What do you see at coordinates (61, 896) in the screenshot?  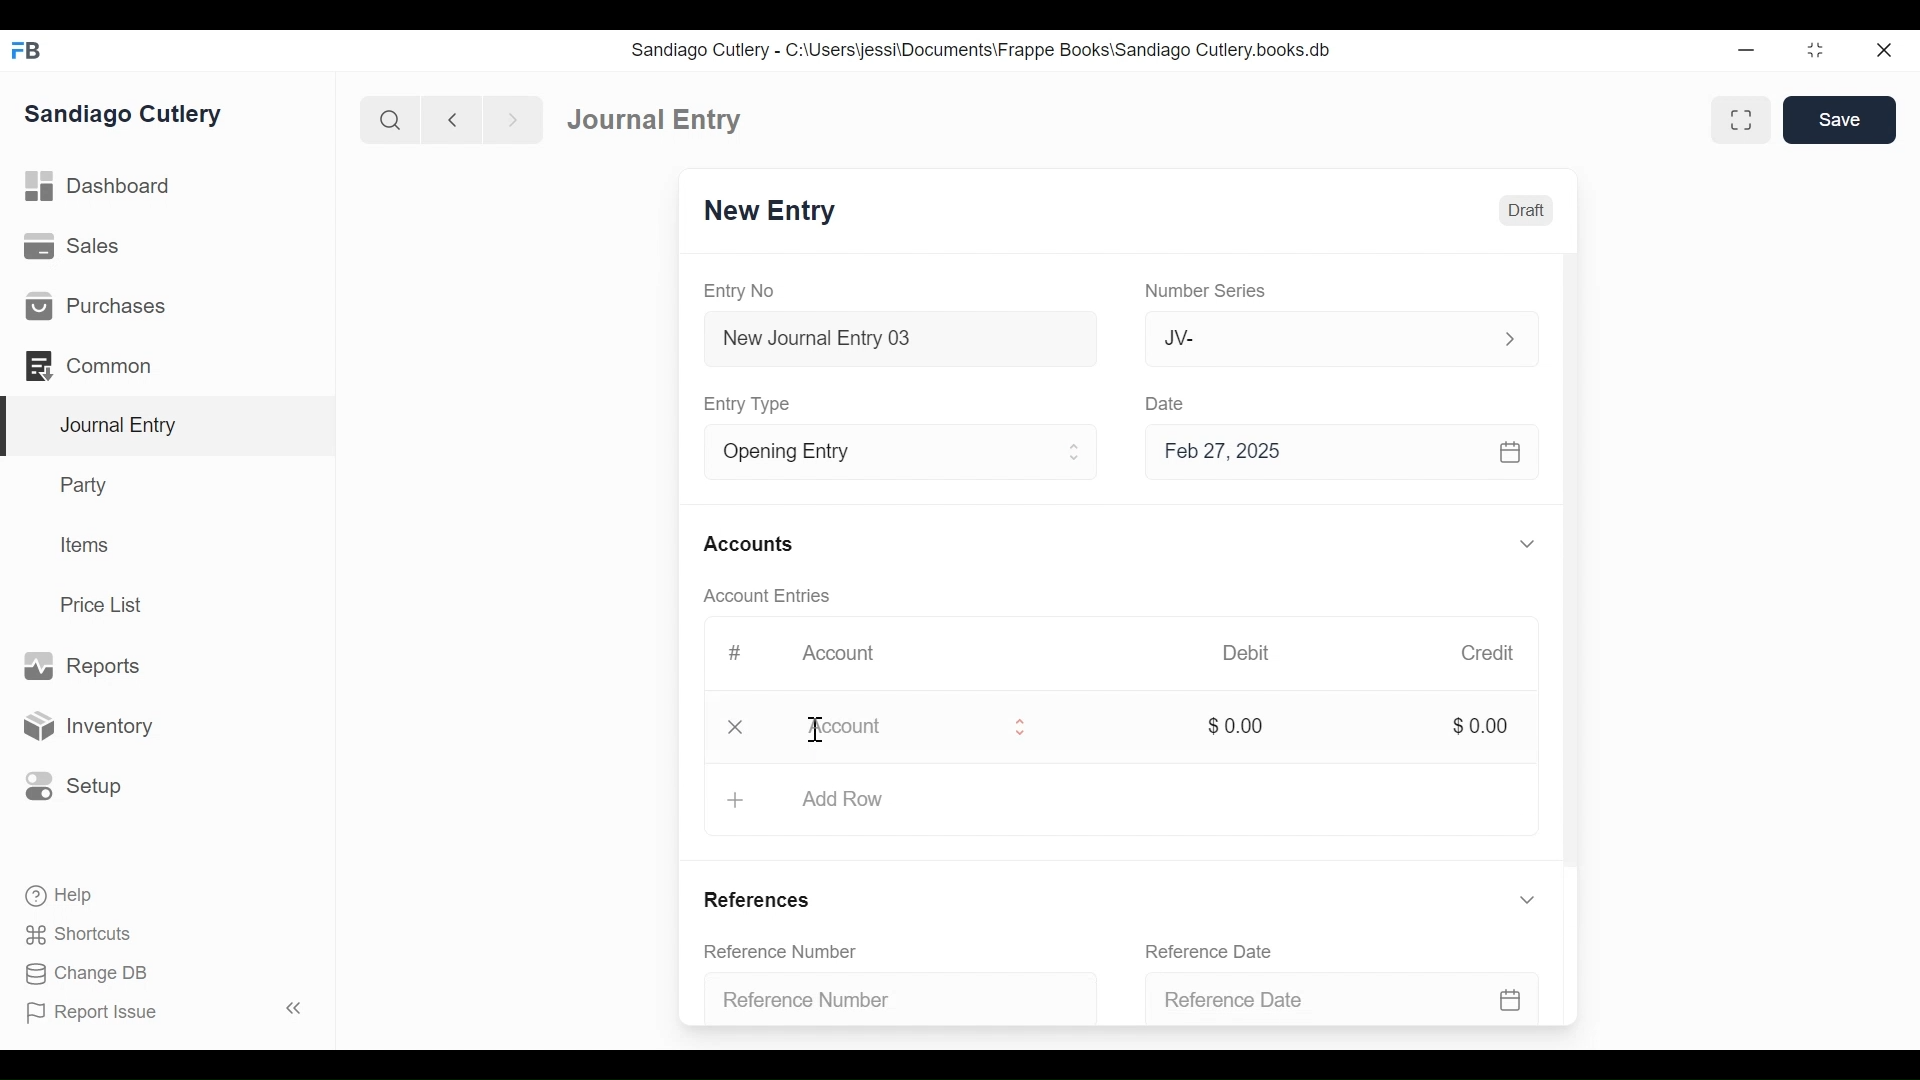 I see `Help` at bounding box center [61, 896].